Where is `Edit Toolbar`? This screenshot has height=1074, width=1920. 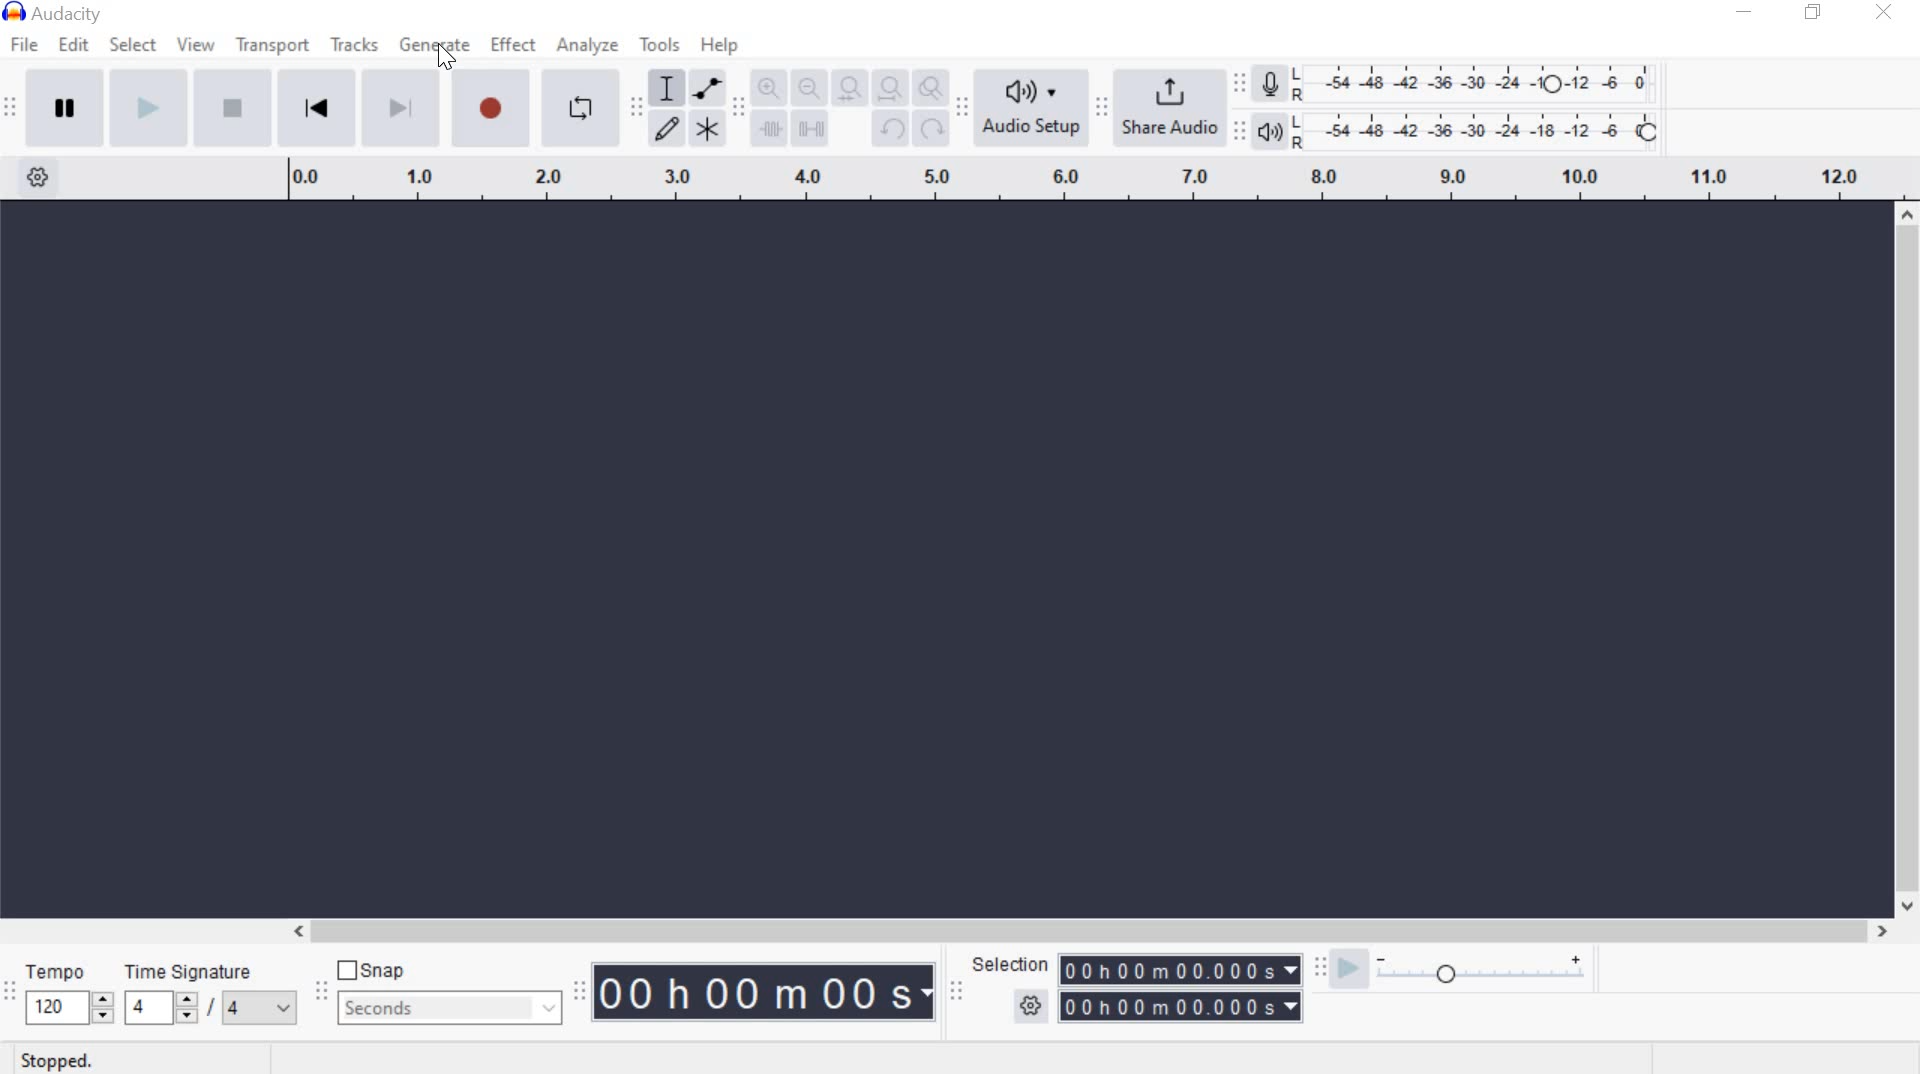
Edit Toolbar is located at coordinates (737, 111).